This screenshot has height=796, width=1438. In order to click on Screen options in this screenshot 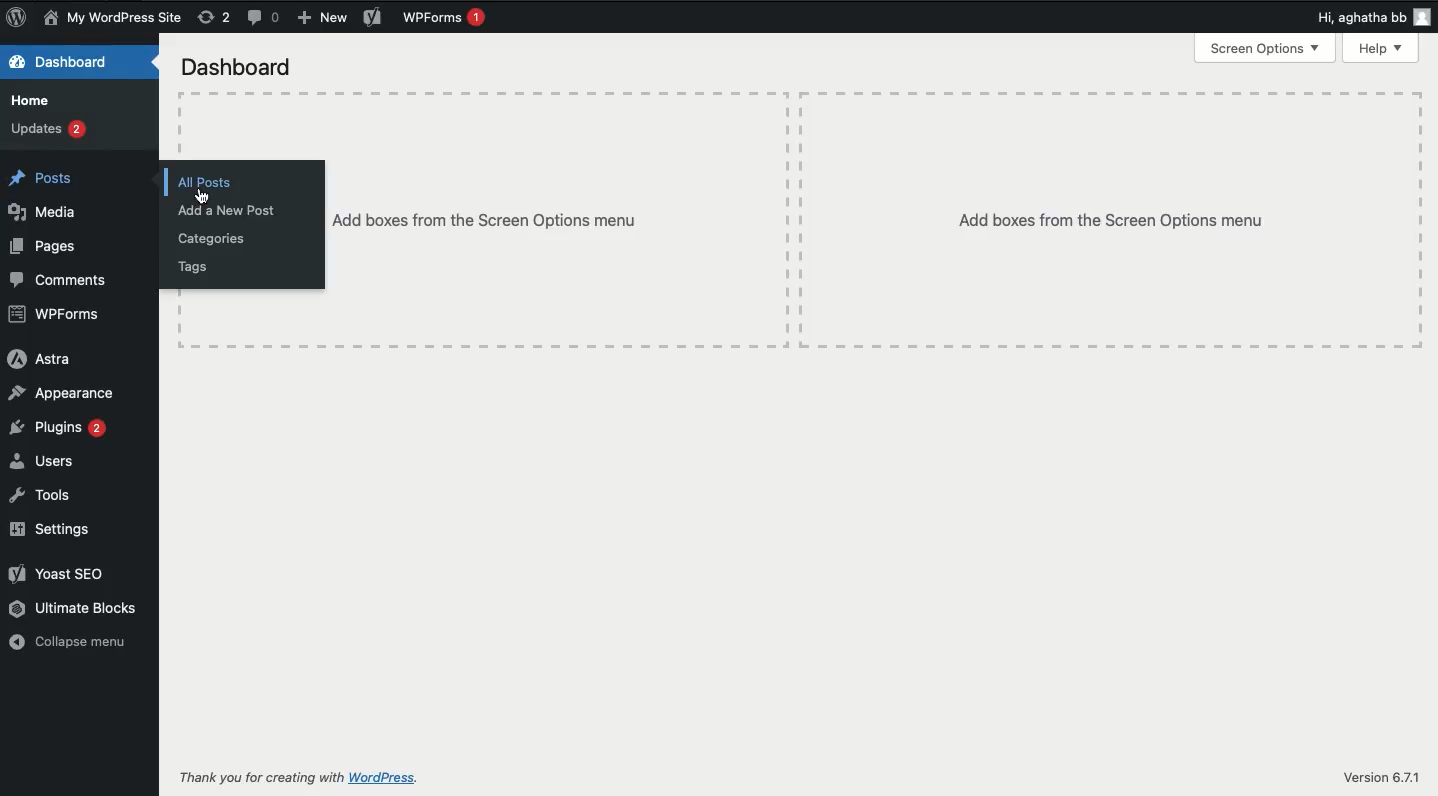, I will do `click(1266, 50)`.